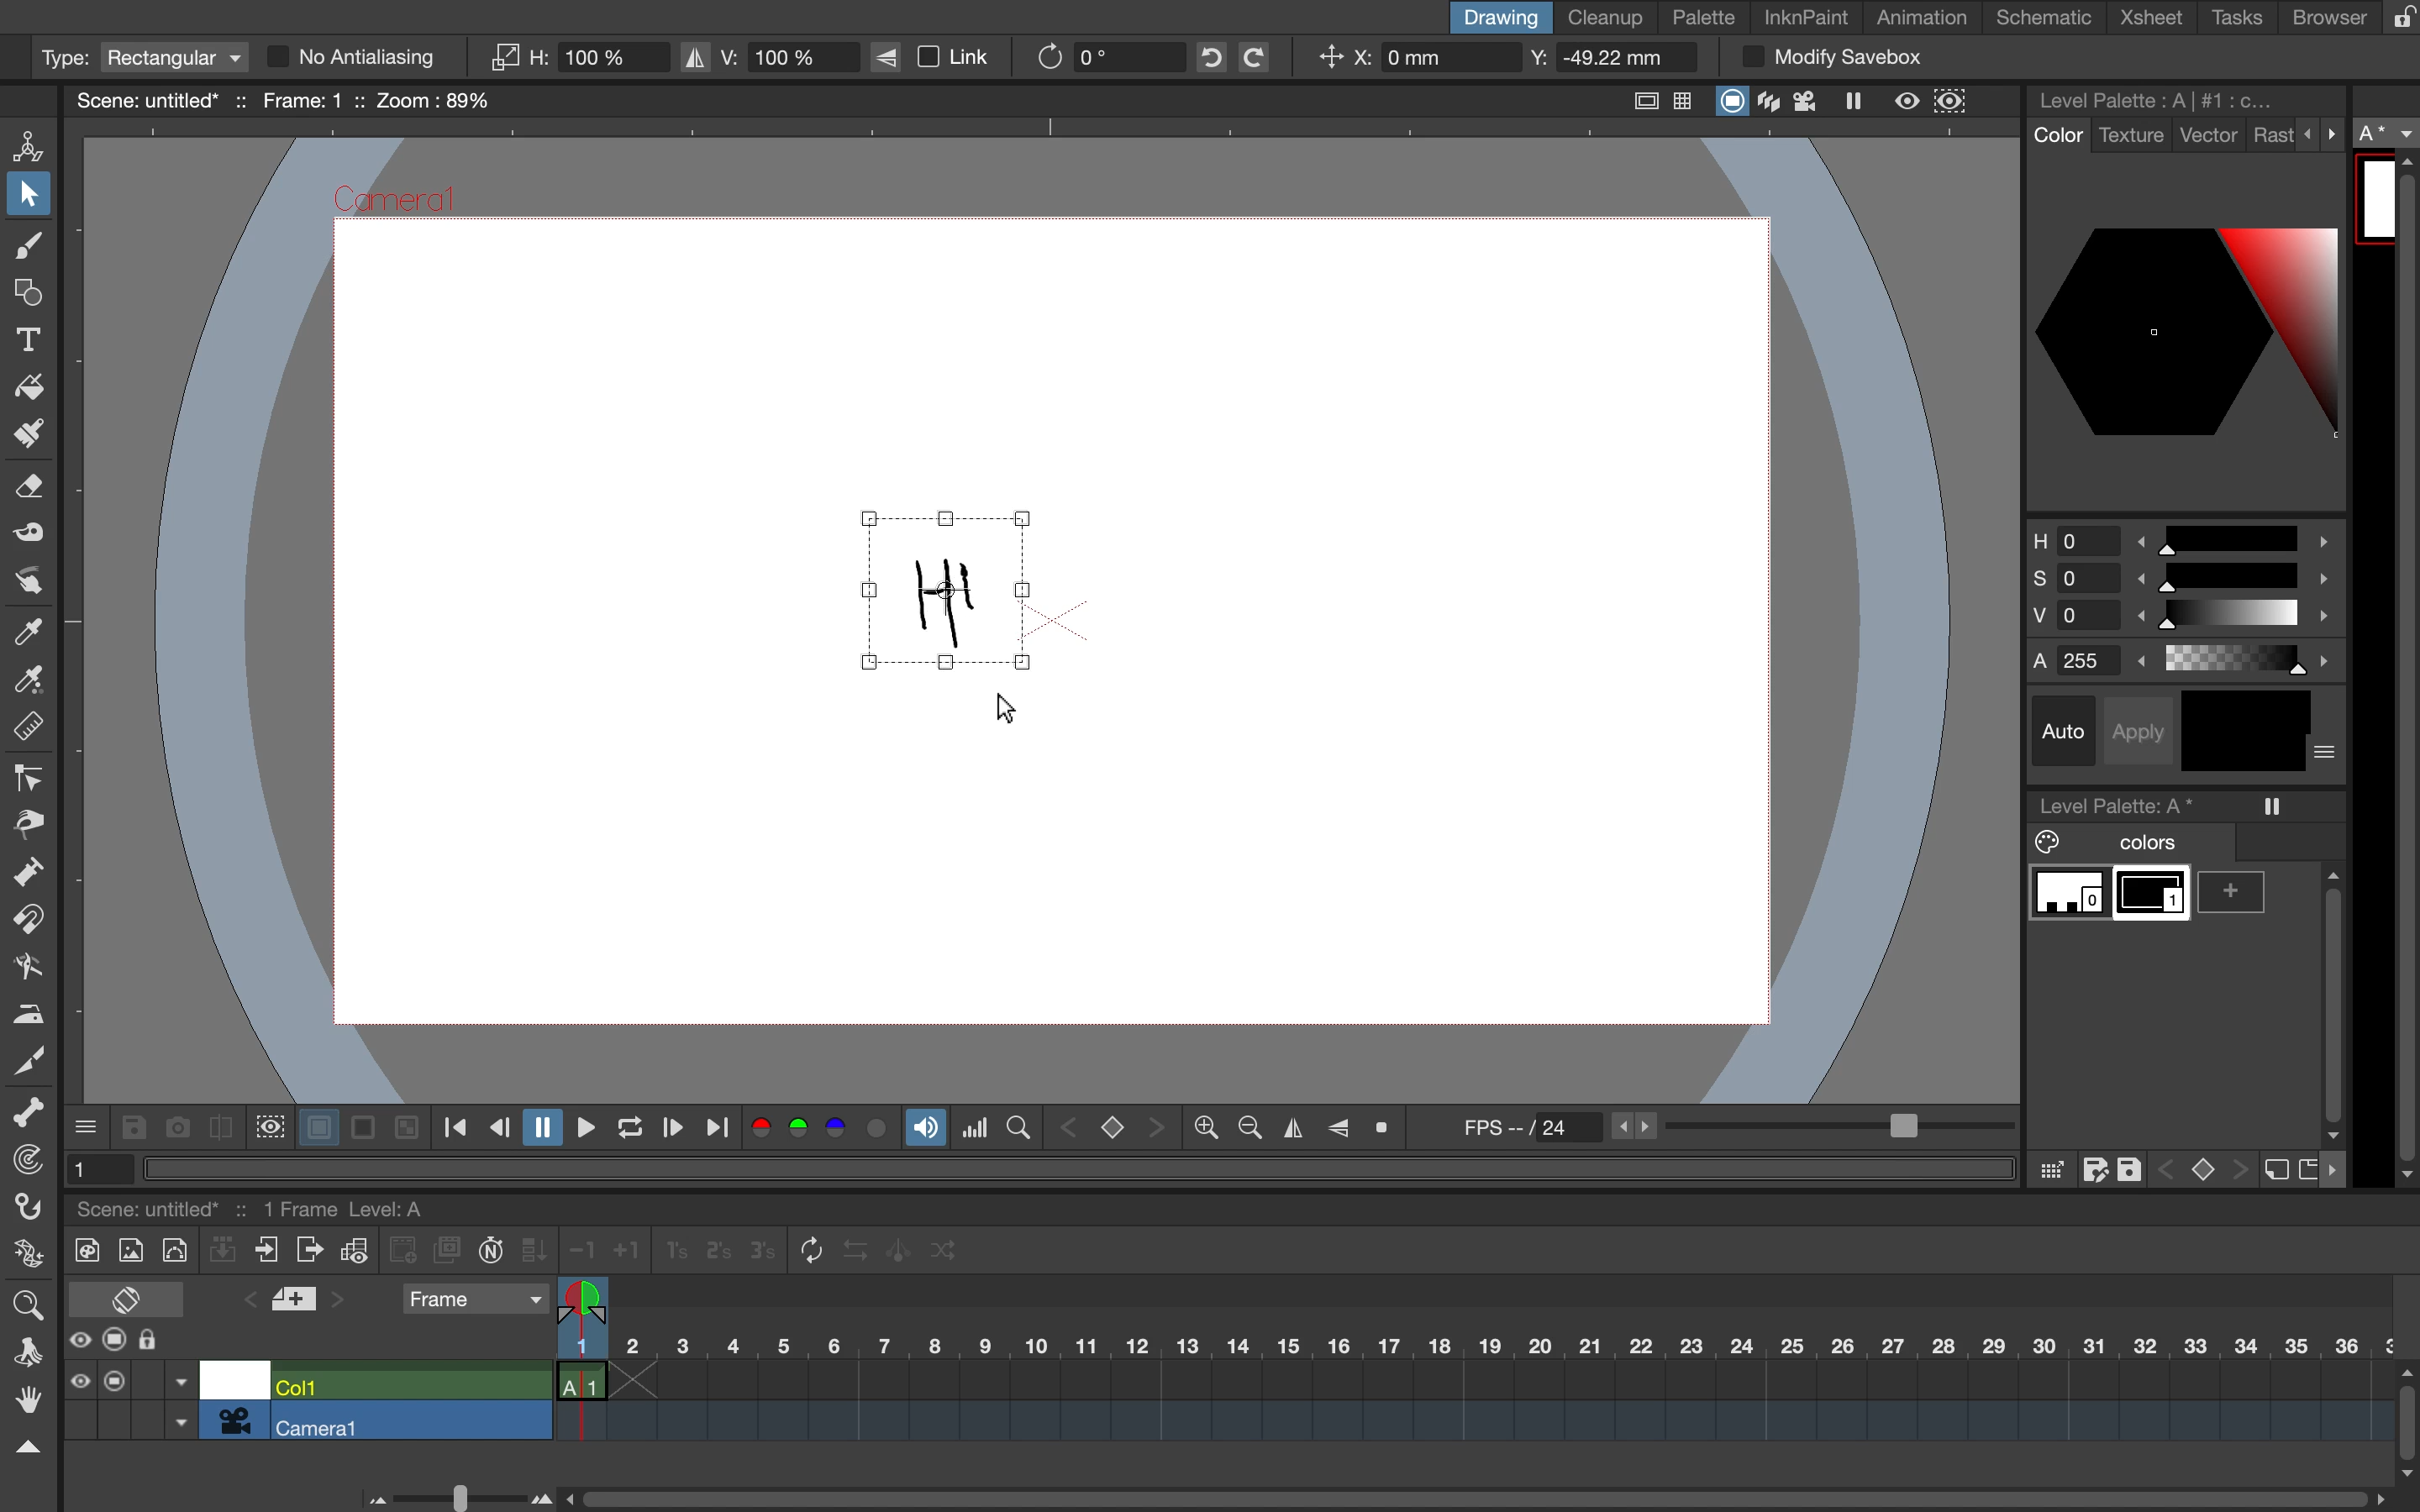 The width and height of the screenshot is (2420, 1512). I want to click on click and drag color palaette, so click(2050, 1171).